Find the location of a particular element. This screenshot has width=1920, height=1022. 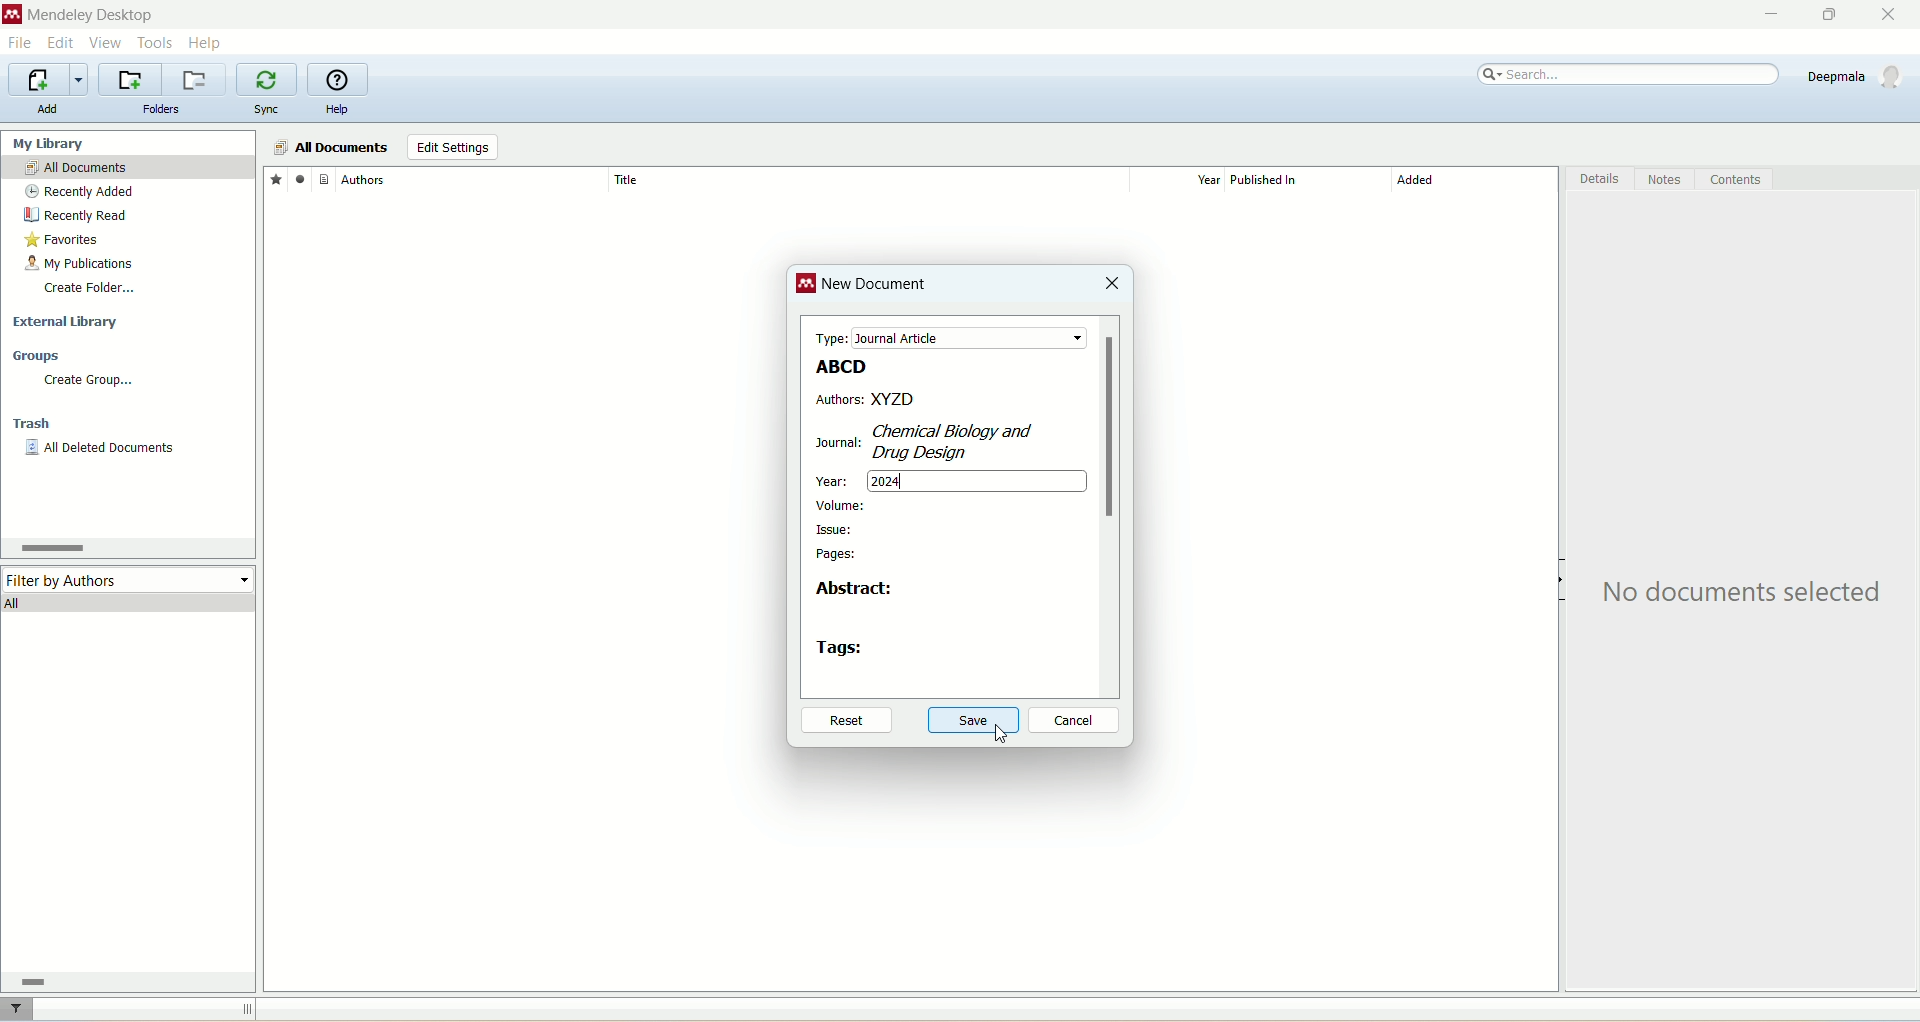

search is located at coordinates (1630, 75).